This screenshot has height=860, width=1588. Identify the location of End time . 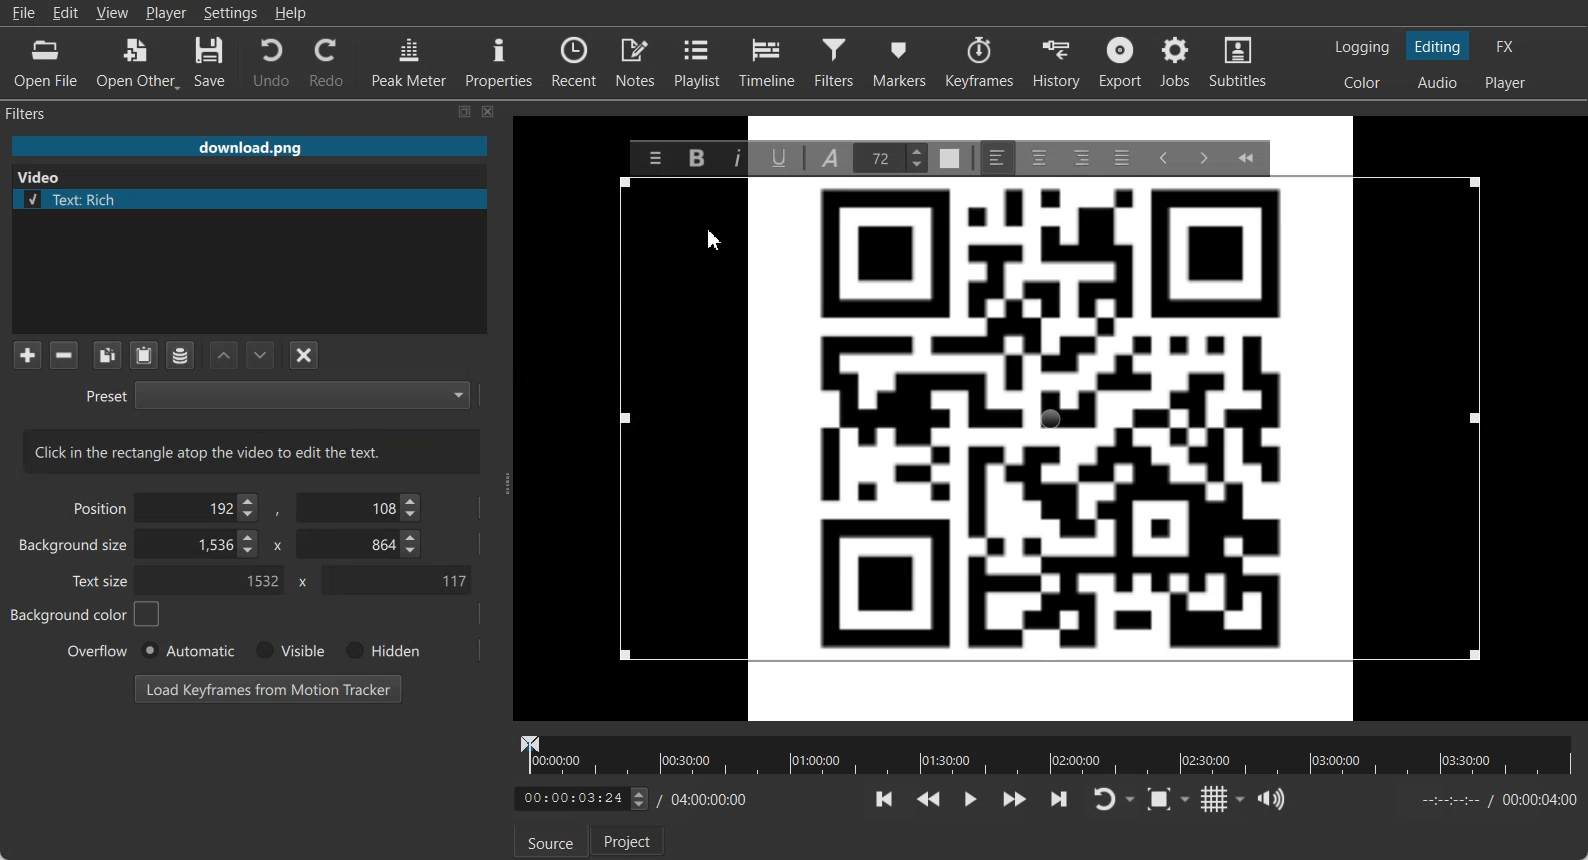
(1494, 800).